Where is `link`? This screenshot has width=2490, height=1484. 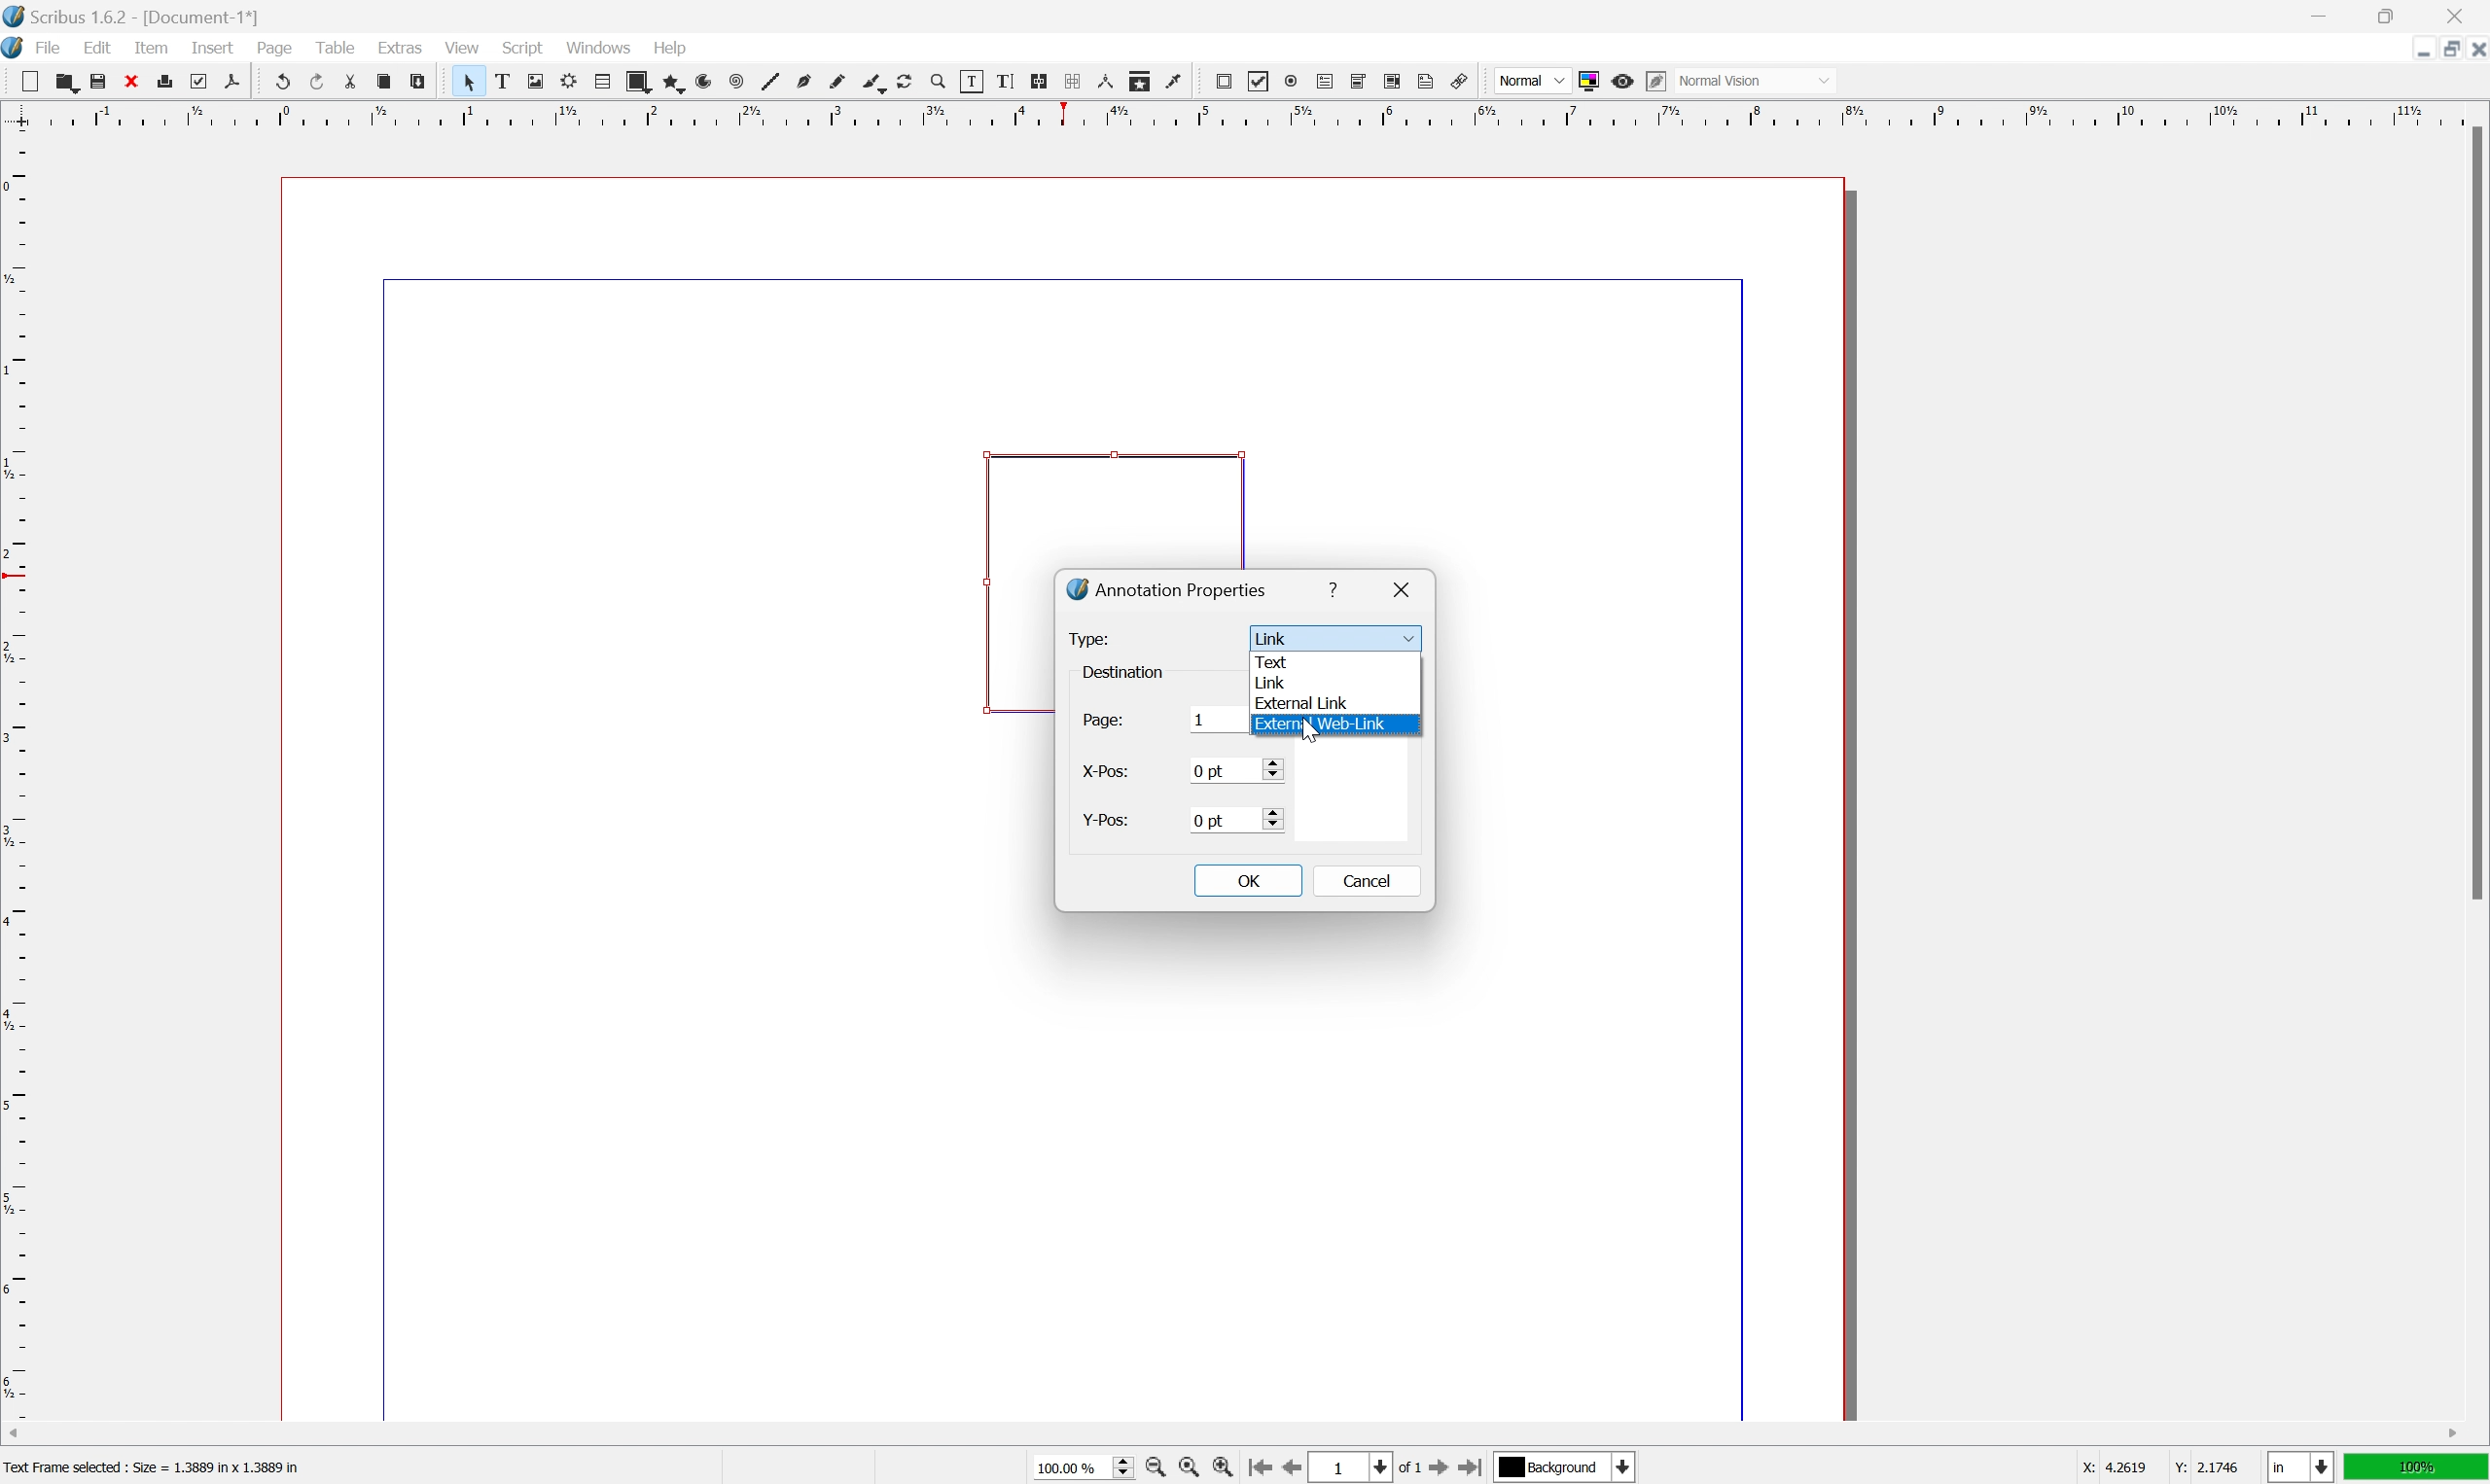 link is located at coordinates (1272, 683).